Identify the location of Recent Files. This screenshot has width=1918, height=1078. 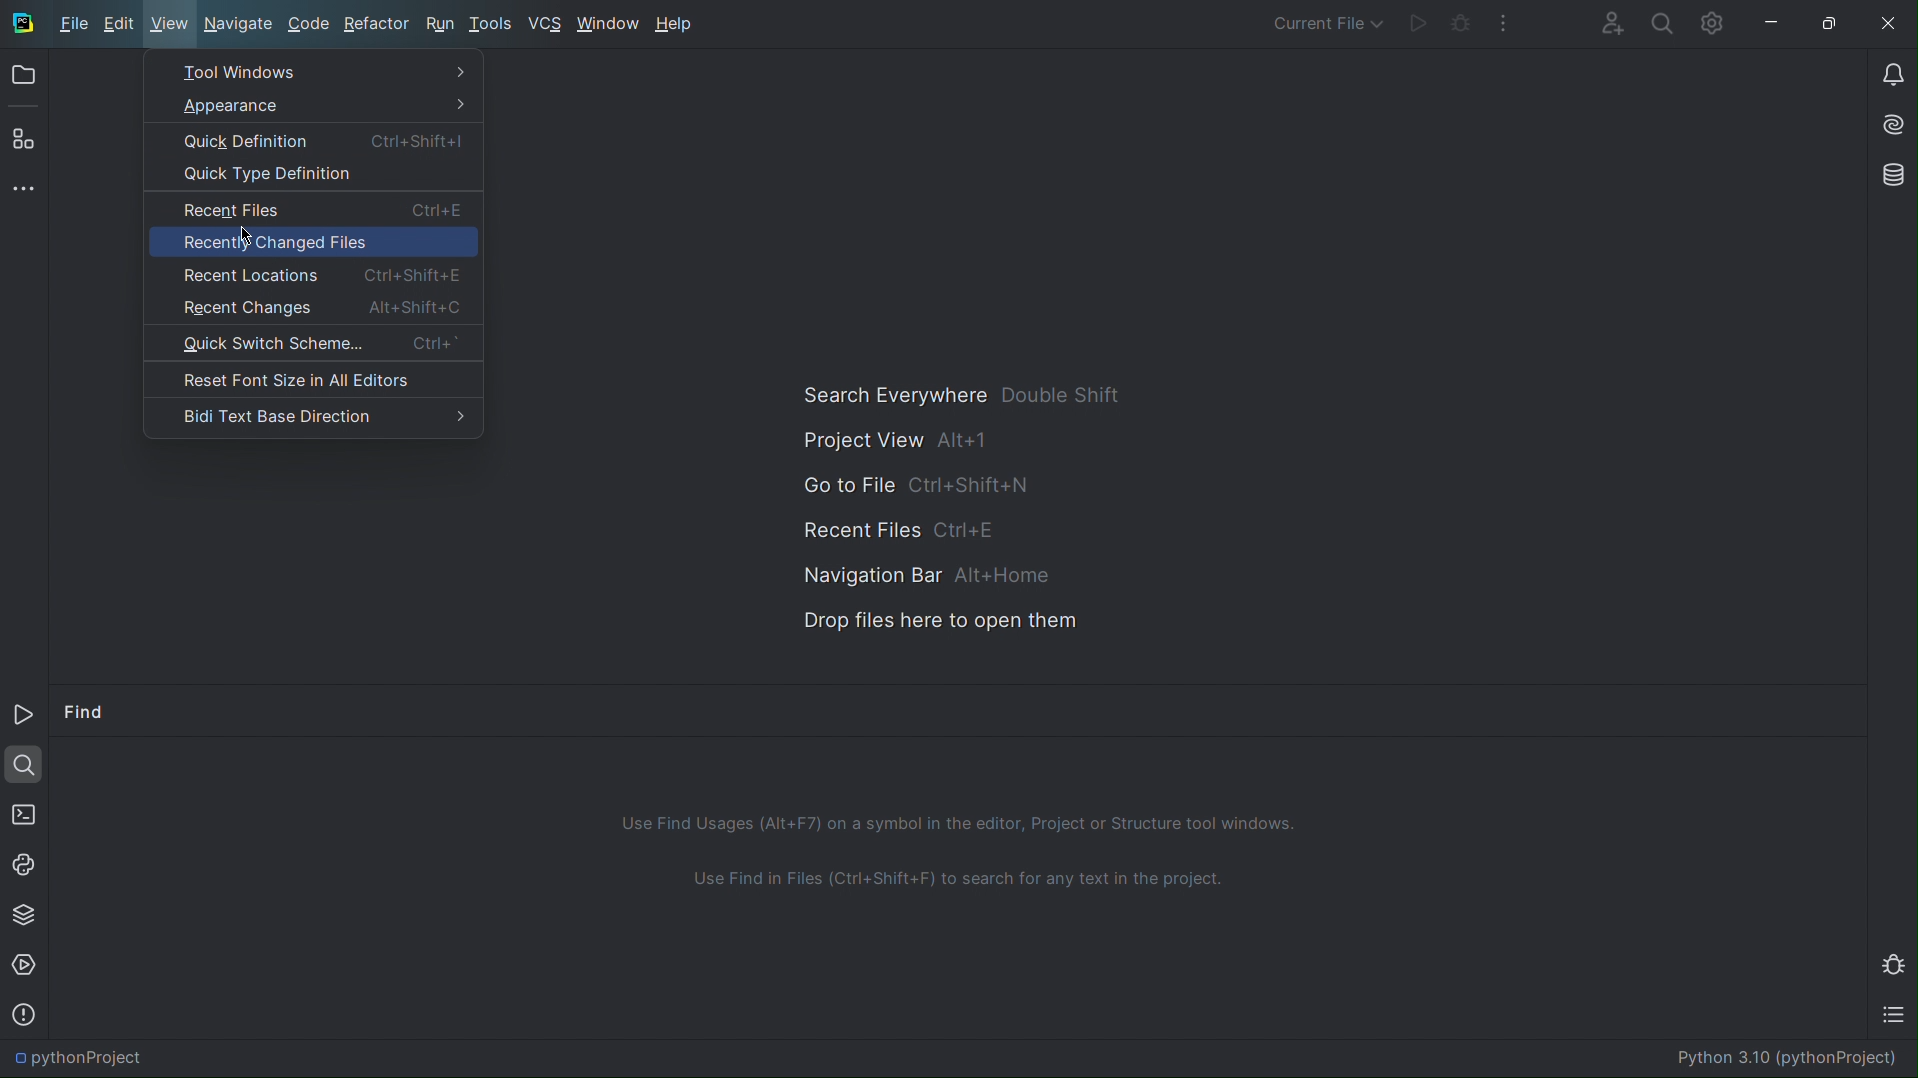
(310, 210).